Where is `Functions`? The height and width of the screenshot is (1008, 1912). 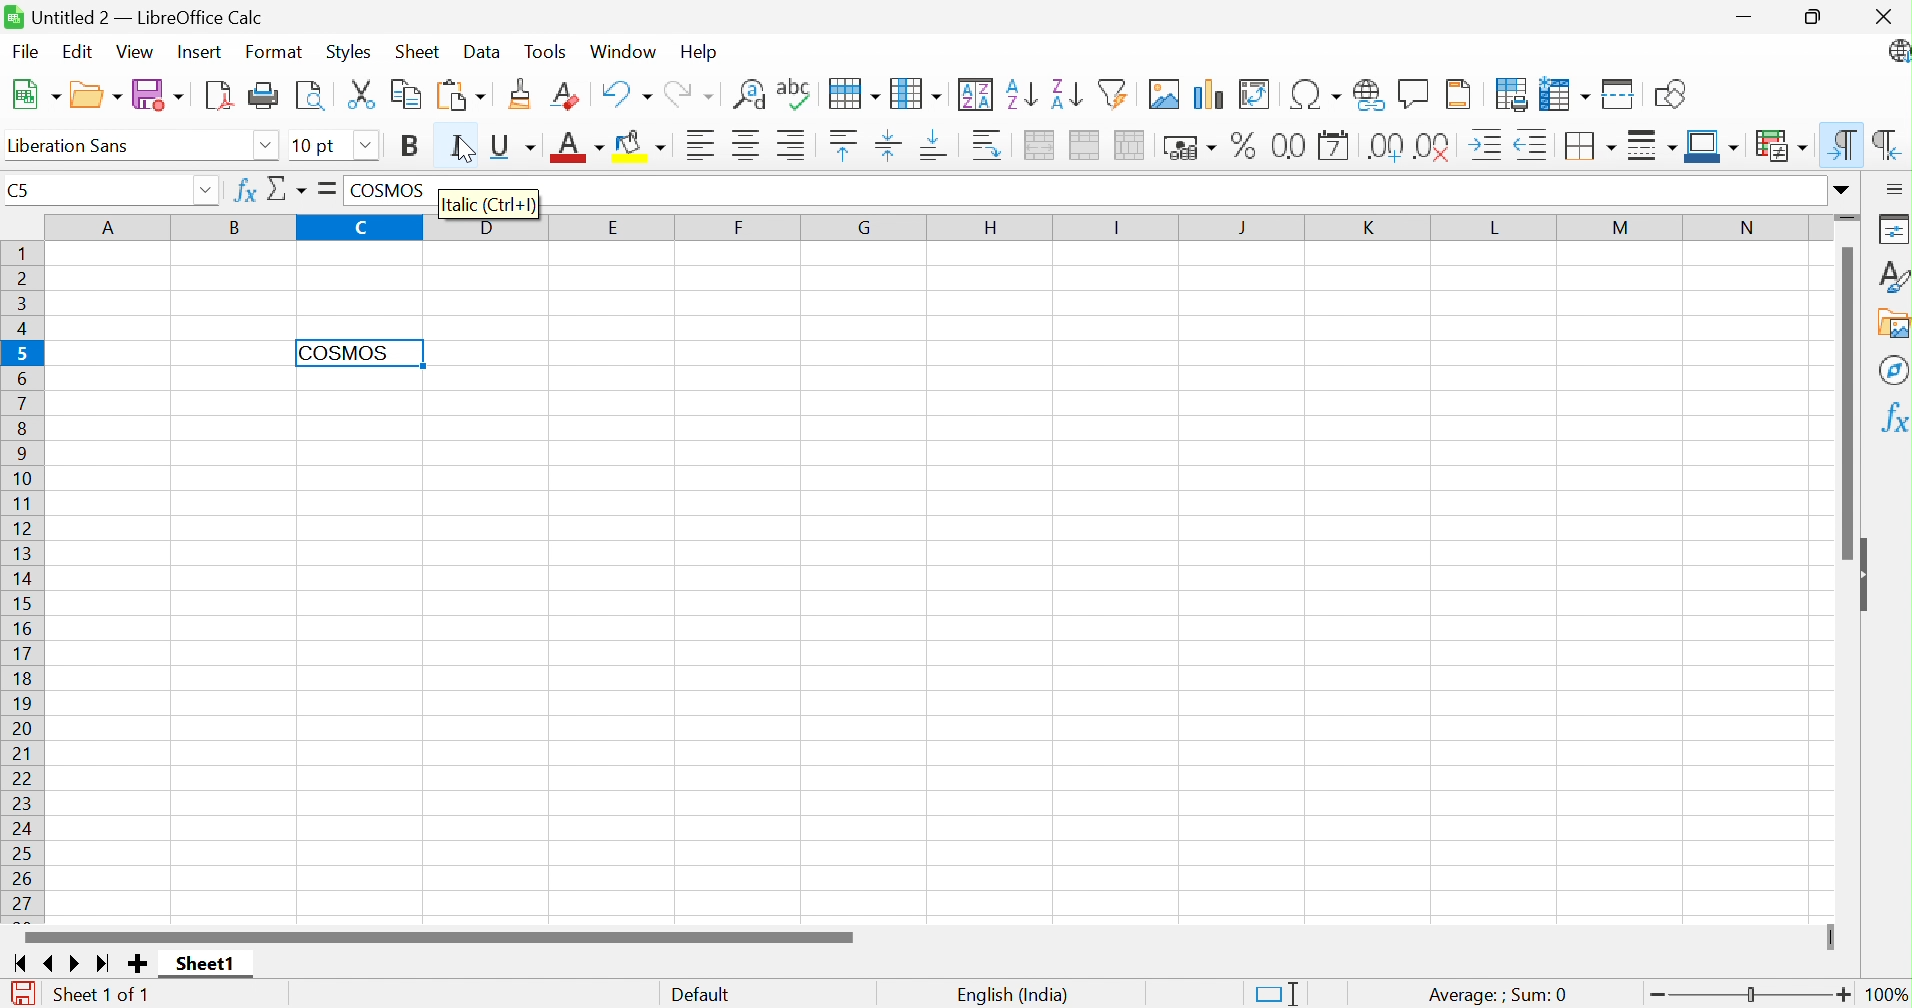
Functions is located at coordinates (1890, 419).